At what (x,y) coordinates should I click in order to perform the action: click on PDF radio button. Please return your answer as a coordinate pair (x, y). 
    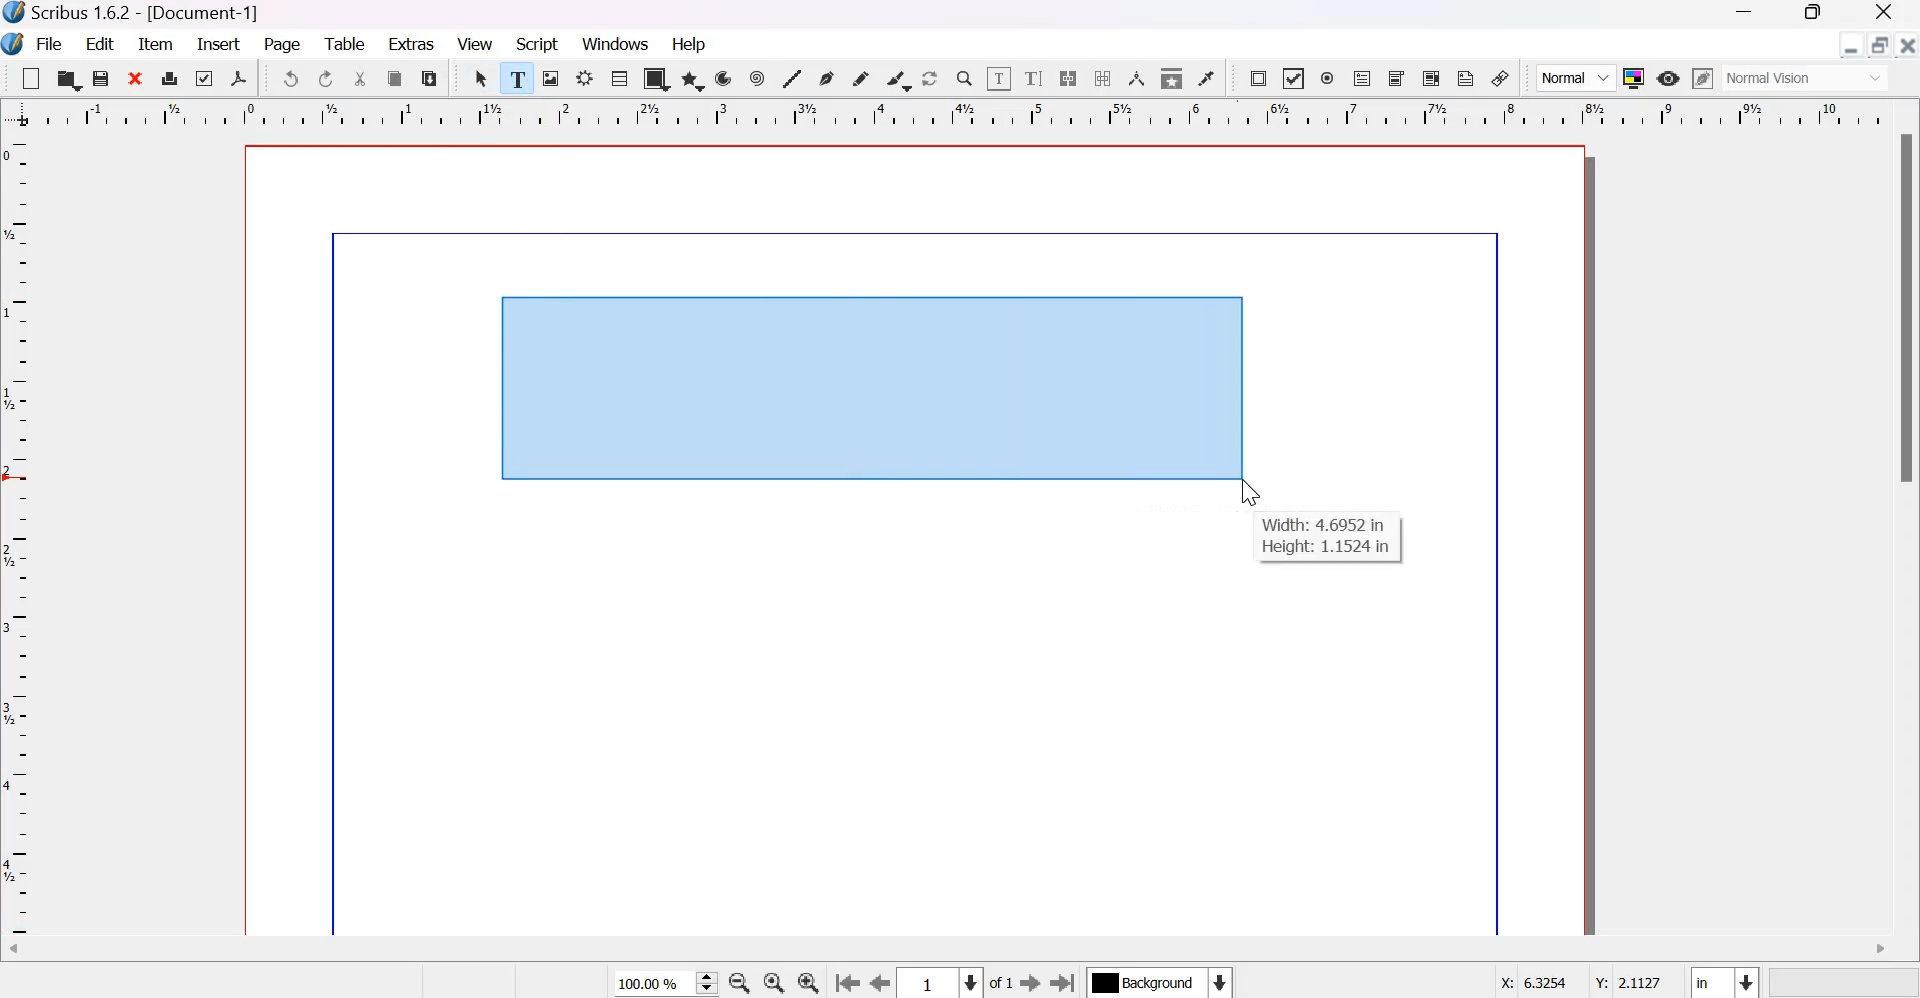
    Looking at the image, I should click on (1328, 79).